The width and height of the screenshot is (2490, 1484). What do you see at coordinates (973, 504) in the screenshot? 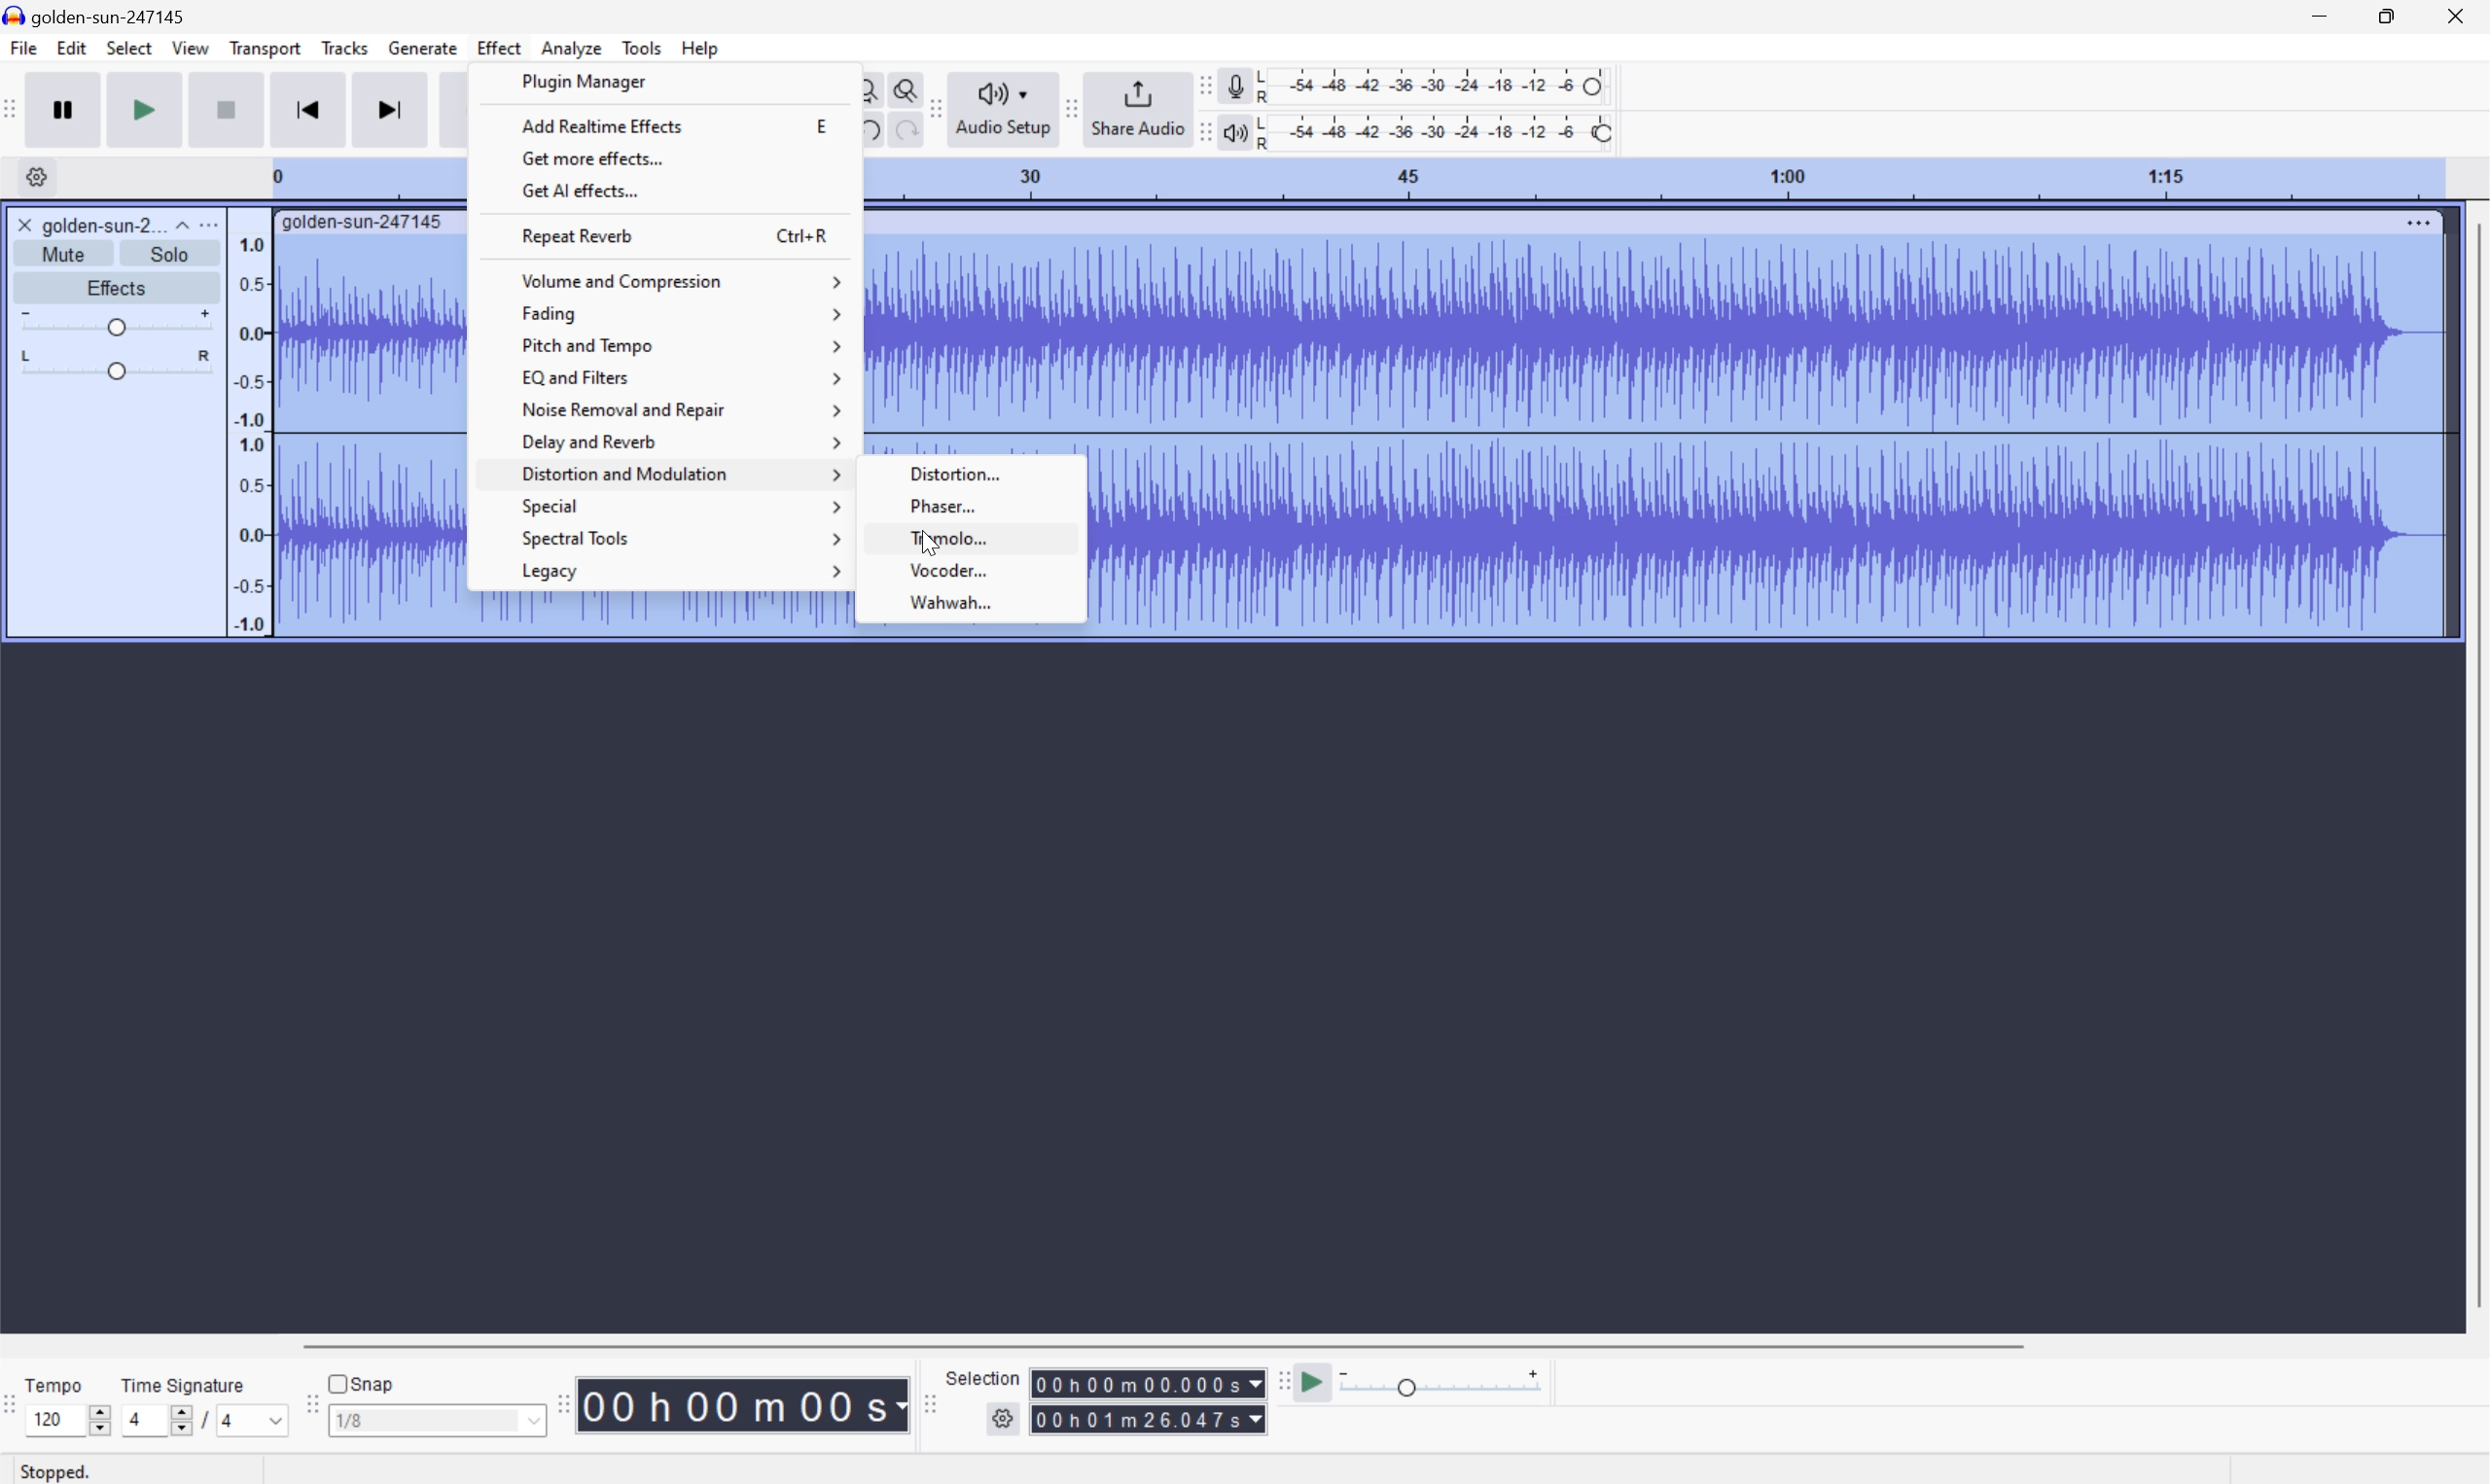
I see `Phaser...` at bounding box center [973, 504].